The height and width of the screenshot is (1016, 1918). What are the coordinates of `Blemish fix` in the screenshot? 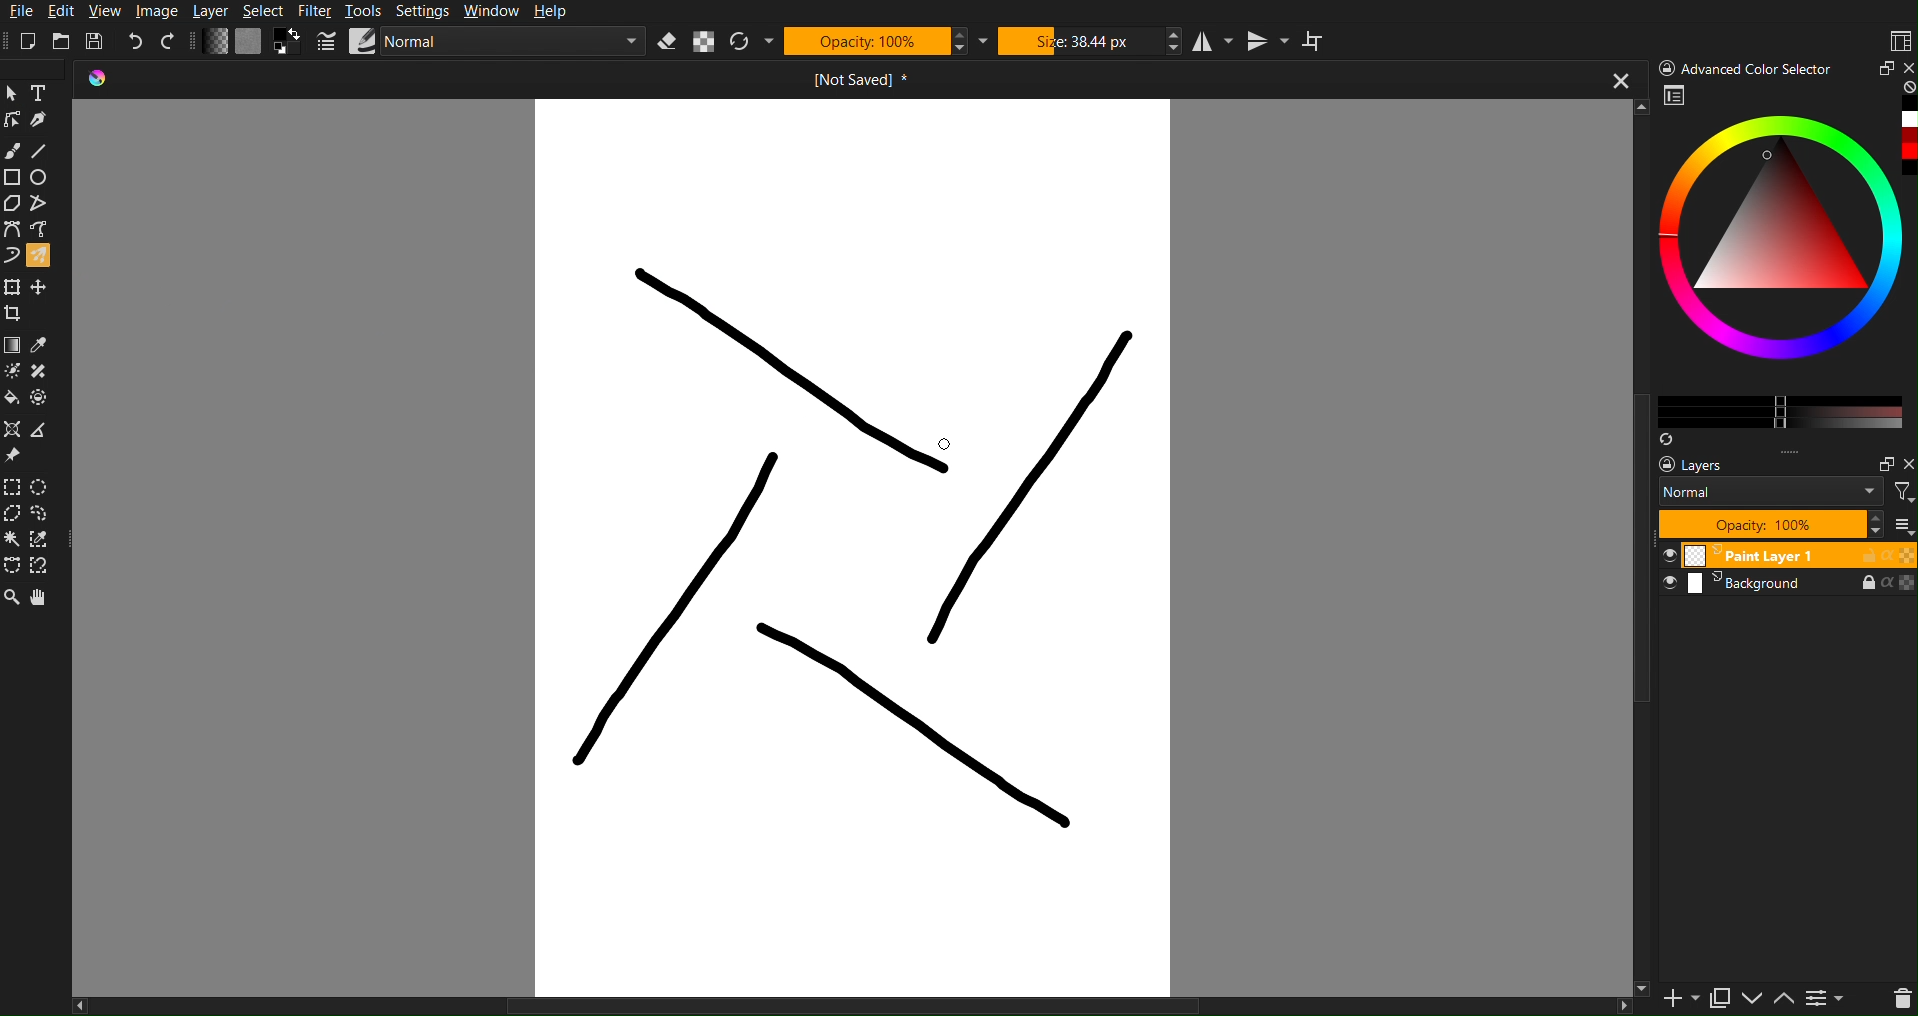 It's located at (46, 373).